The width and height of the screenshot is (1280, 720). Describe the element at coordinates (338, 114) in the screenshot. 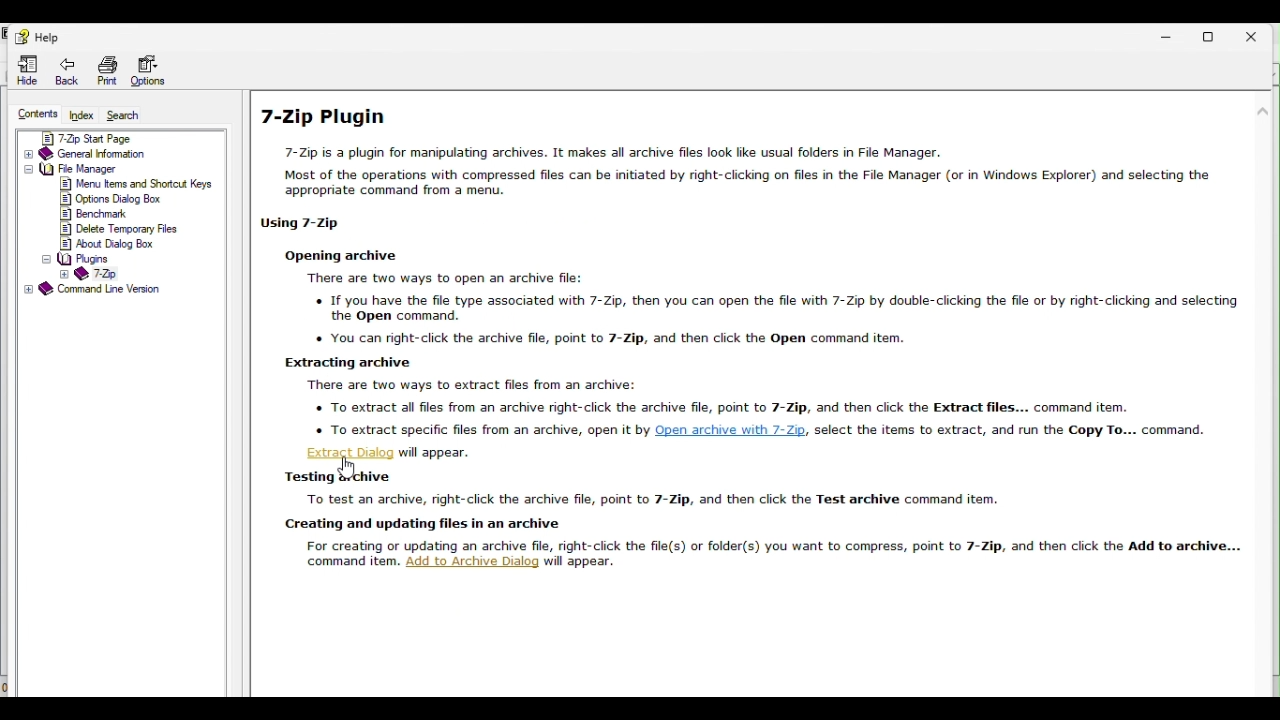

I see `7 zip plugin` at that location.